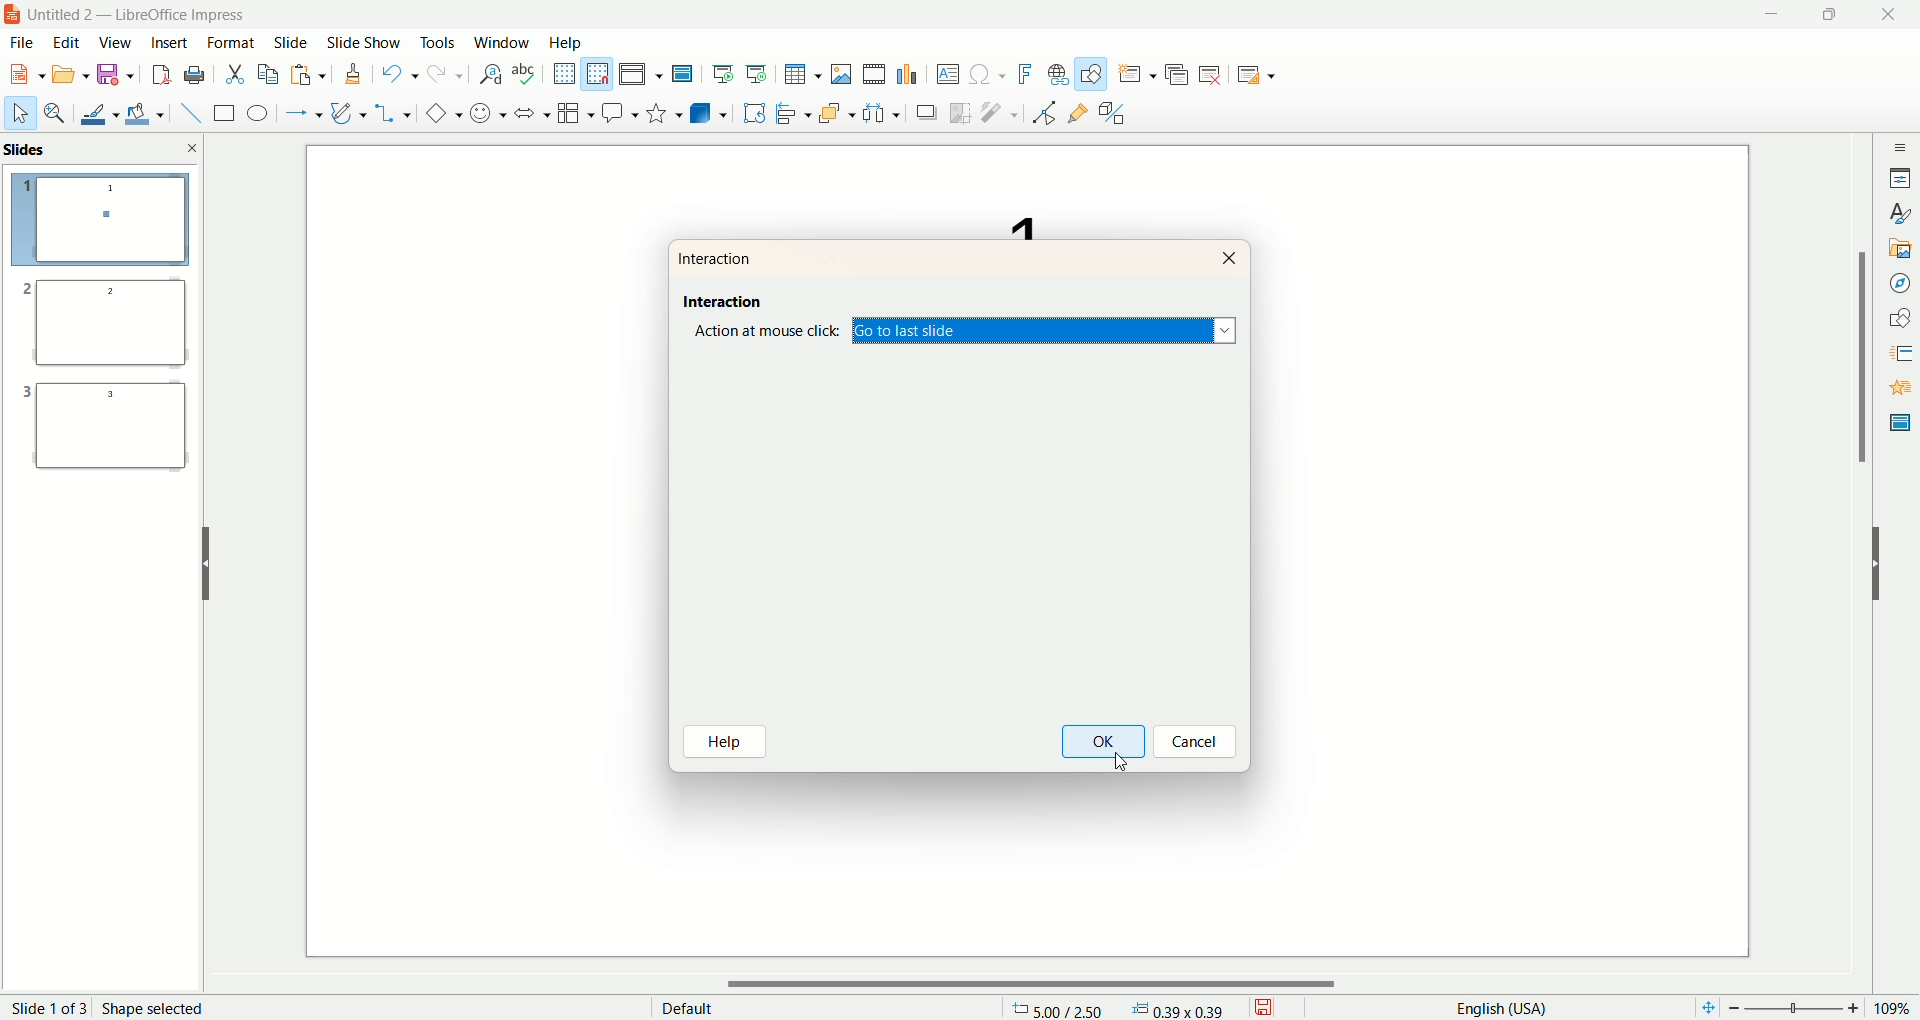 This screenshot has width=1920, height=1020. What do you see at coordinates (20, 117) in the screenshot?
I see `select` at bounding box center [20, 117].